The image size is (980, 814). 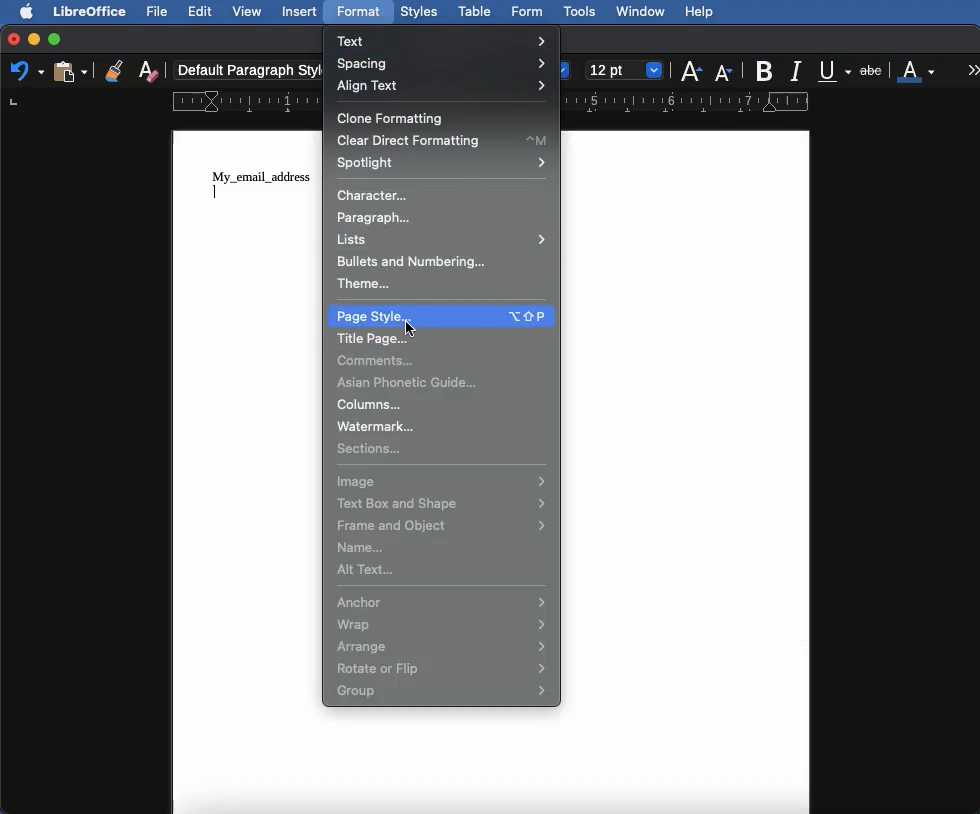 I want to click on Format, so click(x=360, y=12).